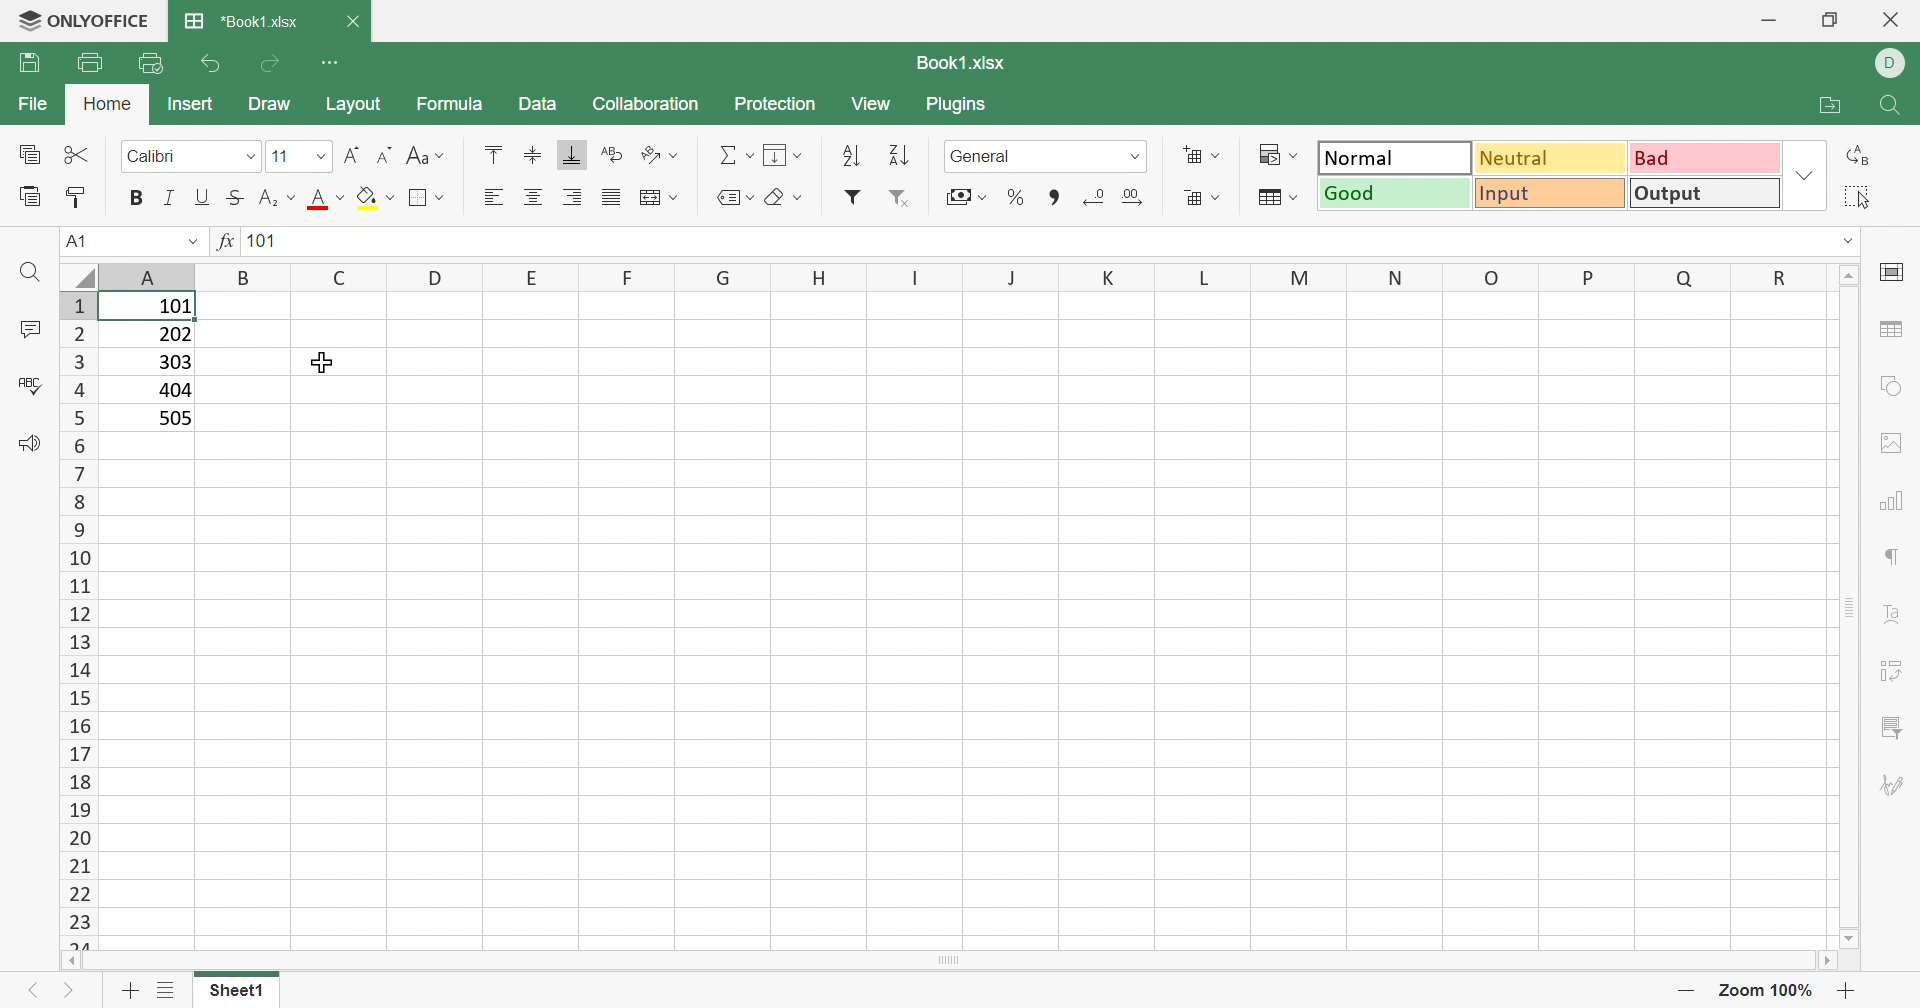  What do you see at coordinates (1019, 200) in the screenshot?
I see `Percent` at bounding box center [1019, 200].